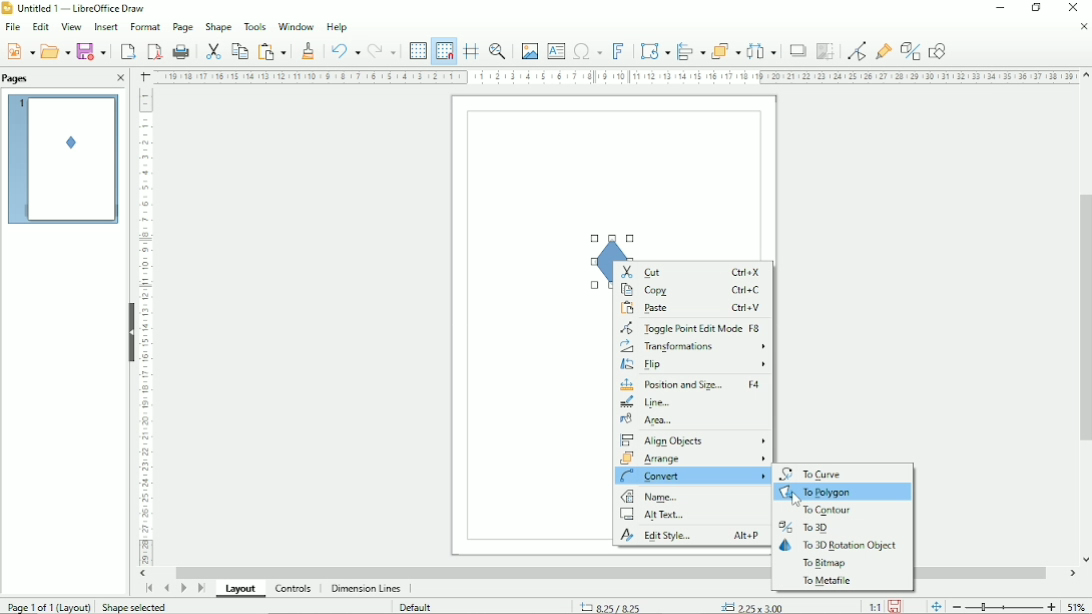 This screenshot has height=614, width=1092. What do you see at coordinates (1000, 9) in the screenshot?
I see `Minimize` at bounding box center [1000, 9].